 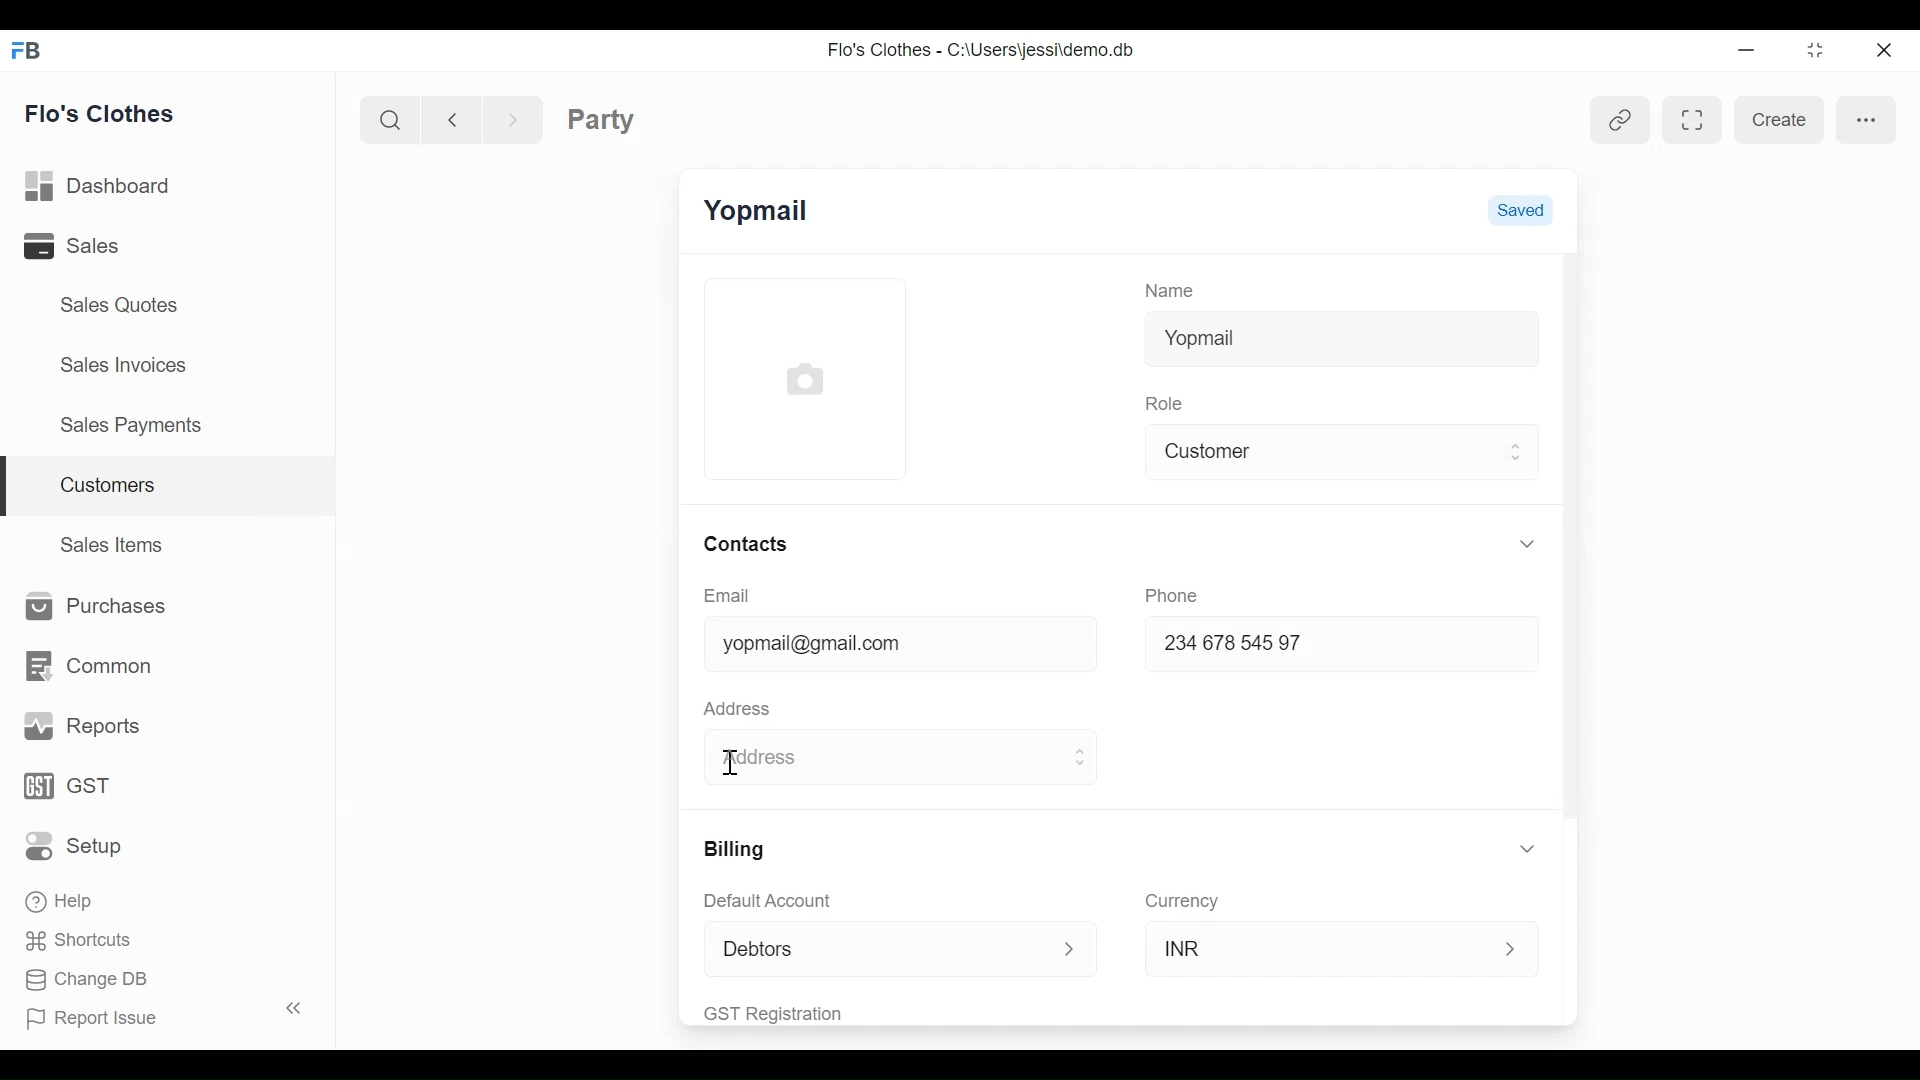 I want to click on minimize, so click(x=1744, y=49).